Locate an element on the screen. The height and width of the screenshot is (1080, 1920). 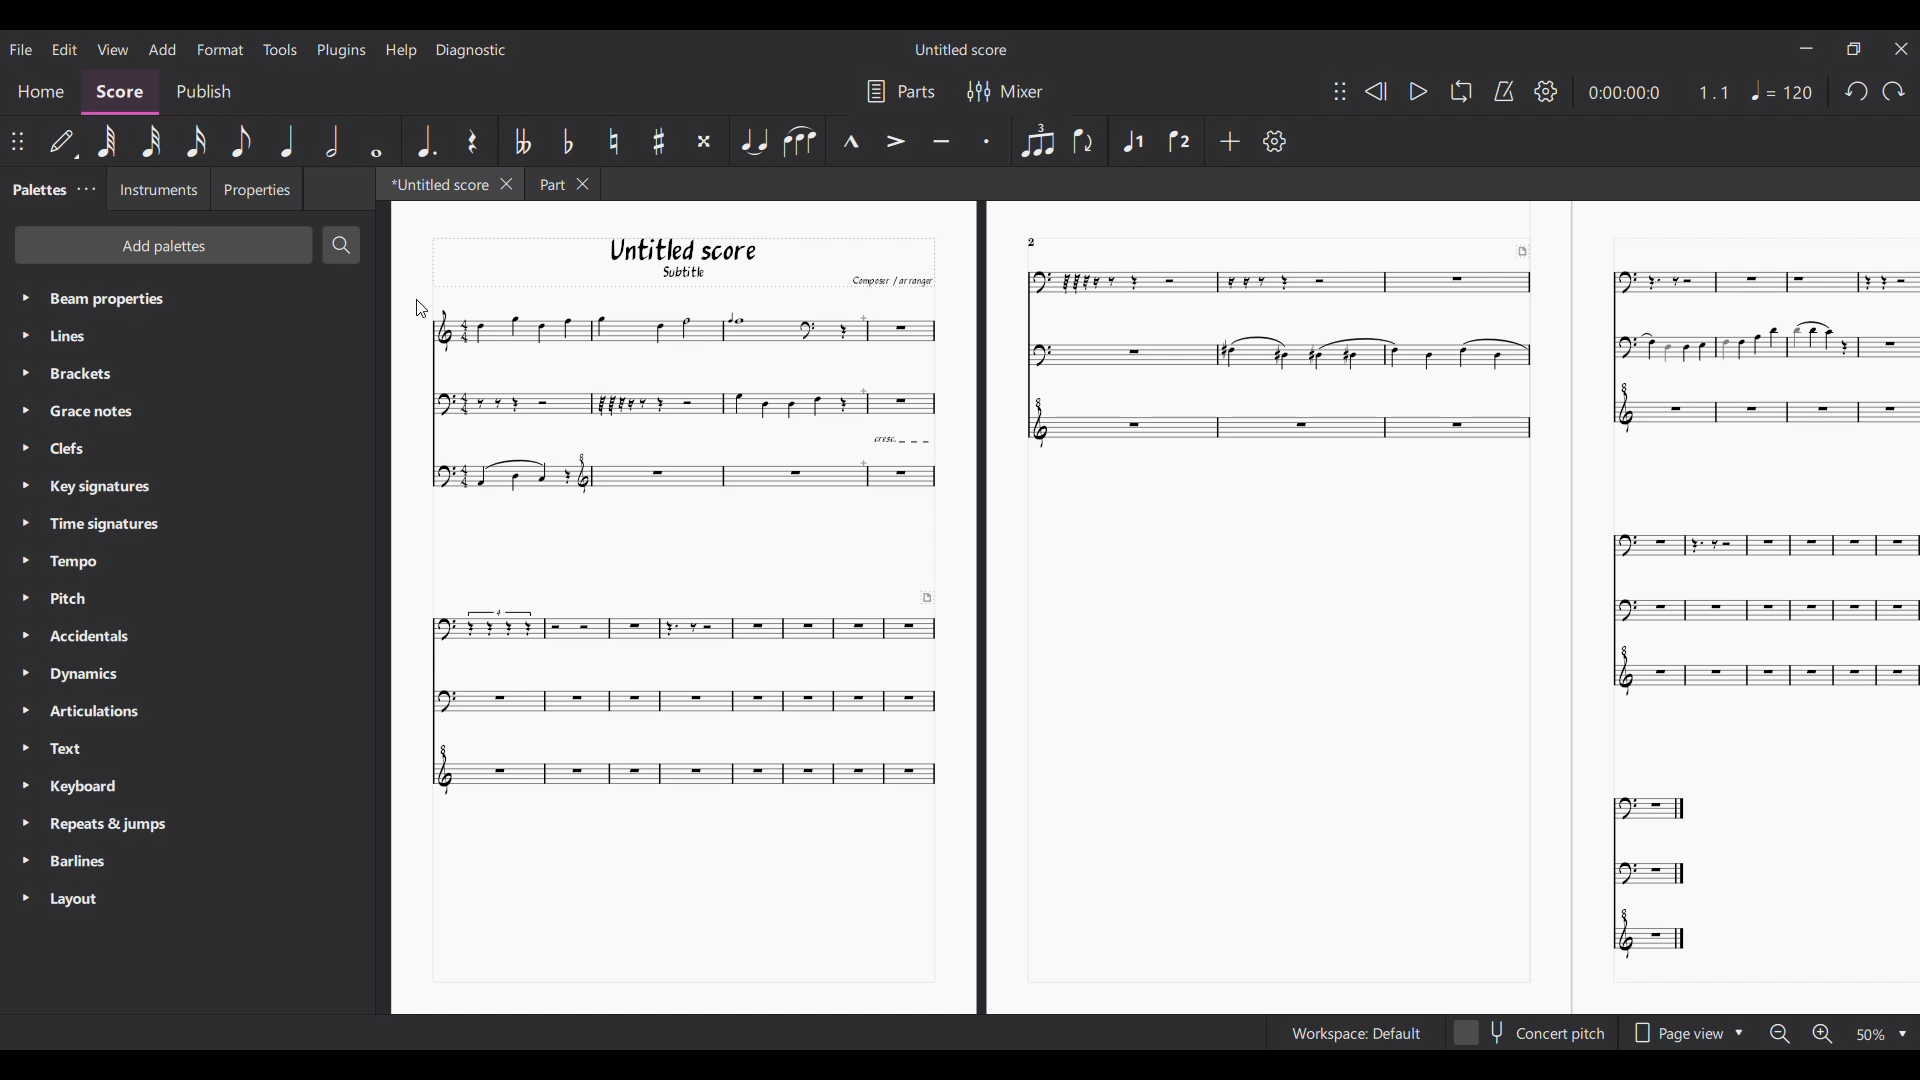
Workspace setting is located at coordinates (1355, 1033).